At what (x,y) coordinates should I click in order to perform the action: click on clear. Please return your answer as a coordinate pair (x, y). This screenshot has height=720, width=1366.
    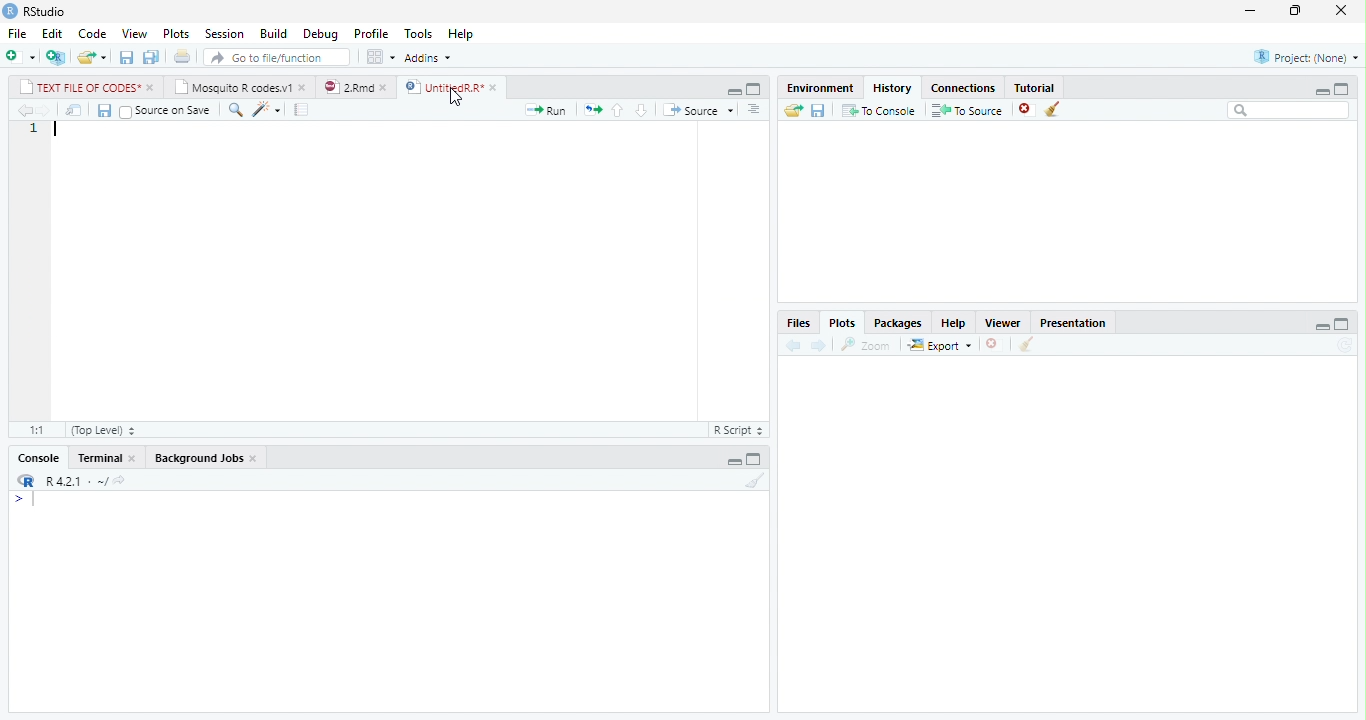
    Looking at the image, I should click on (1053, 109).